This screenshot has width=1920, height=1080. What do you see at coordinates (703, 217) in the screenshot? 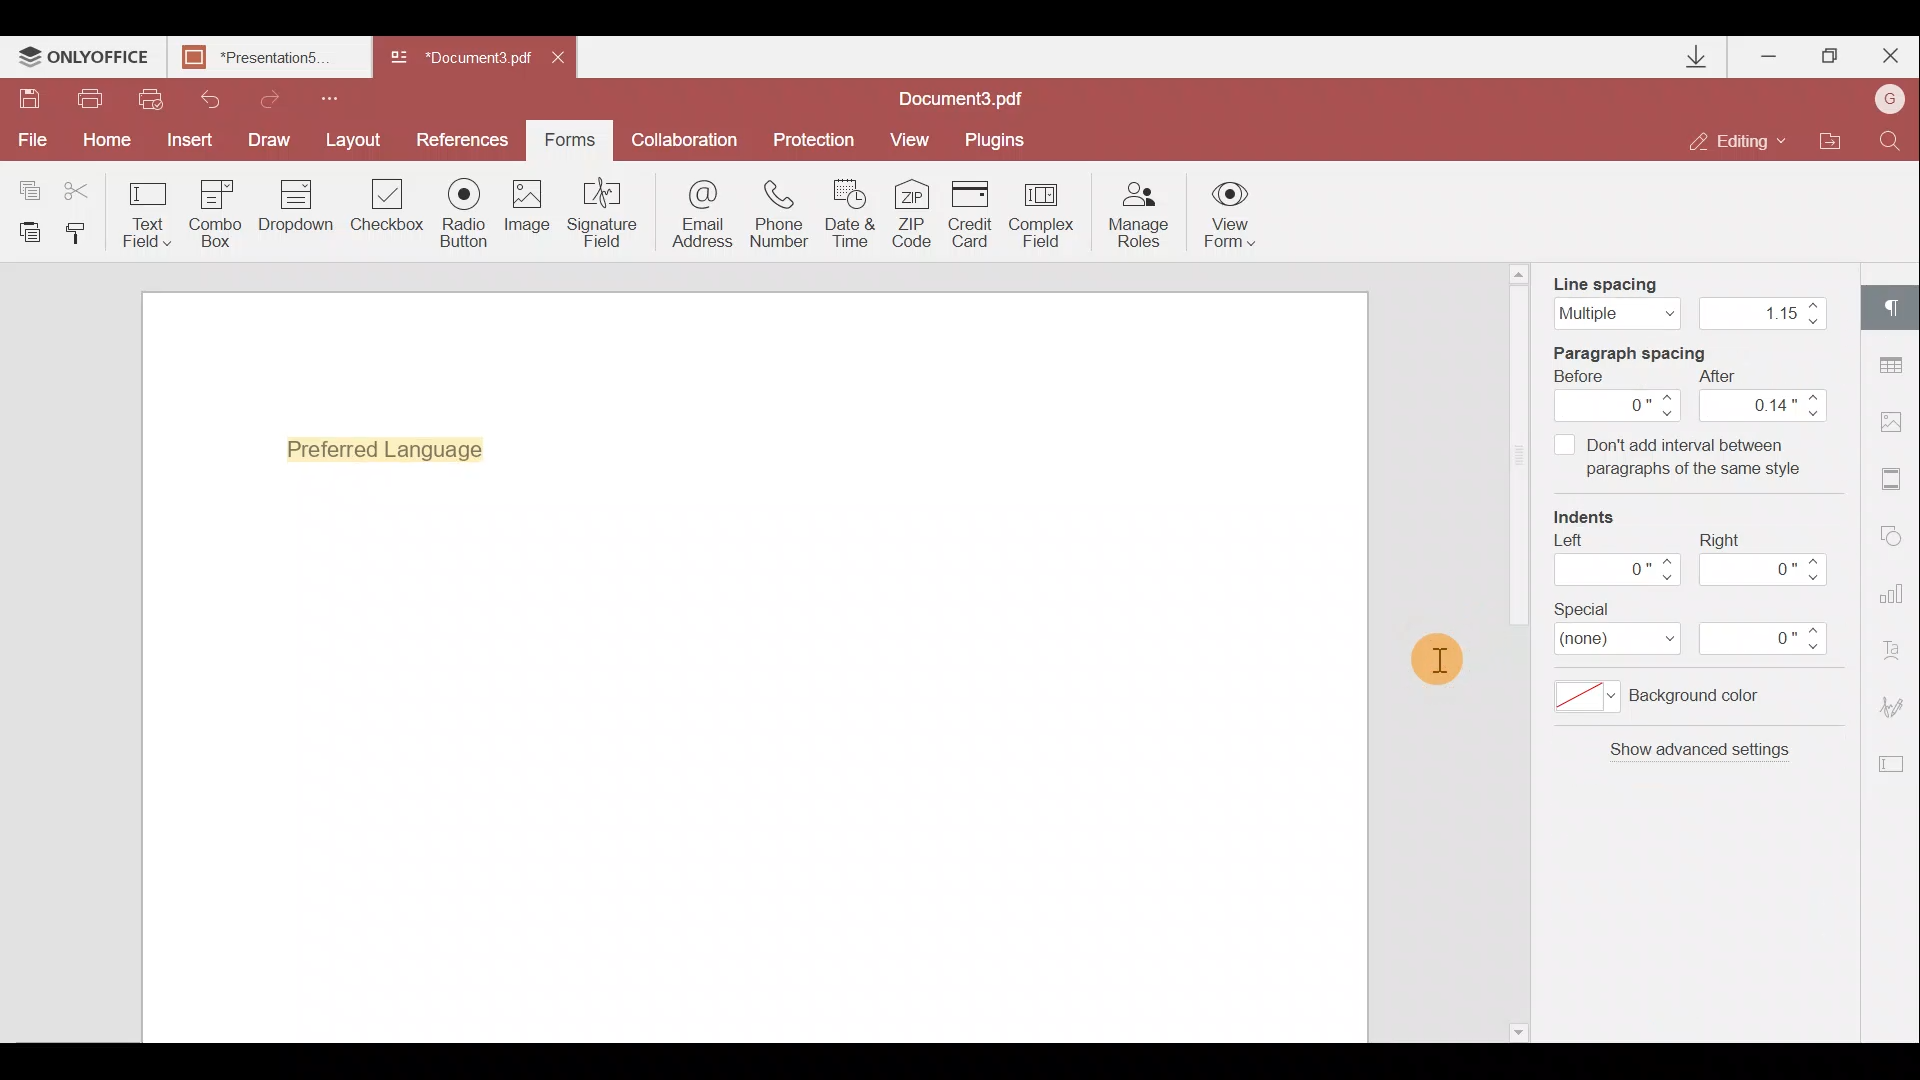
I see `Email address` at bounding box center [703, 217].